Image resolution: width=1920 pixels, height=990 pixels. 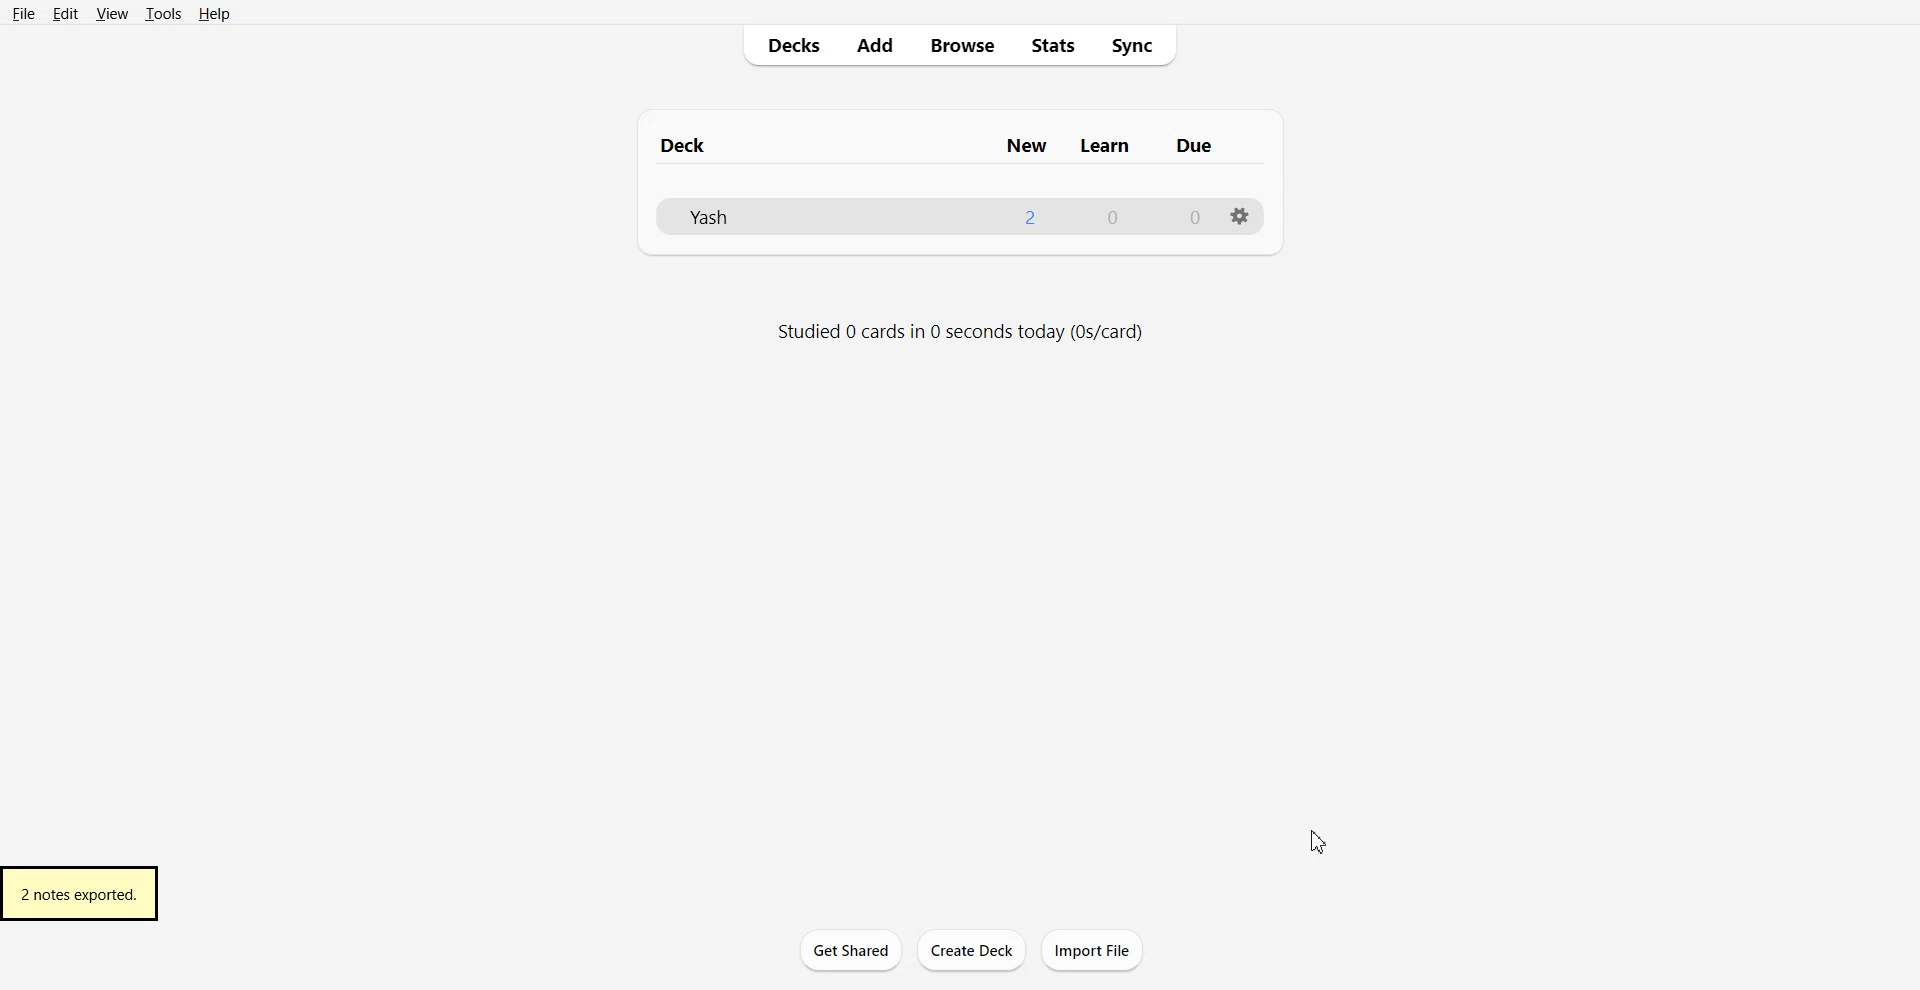 I want to click on 2 notes exported., so click(x=80, y=892).